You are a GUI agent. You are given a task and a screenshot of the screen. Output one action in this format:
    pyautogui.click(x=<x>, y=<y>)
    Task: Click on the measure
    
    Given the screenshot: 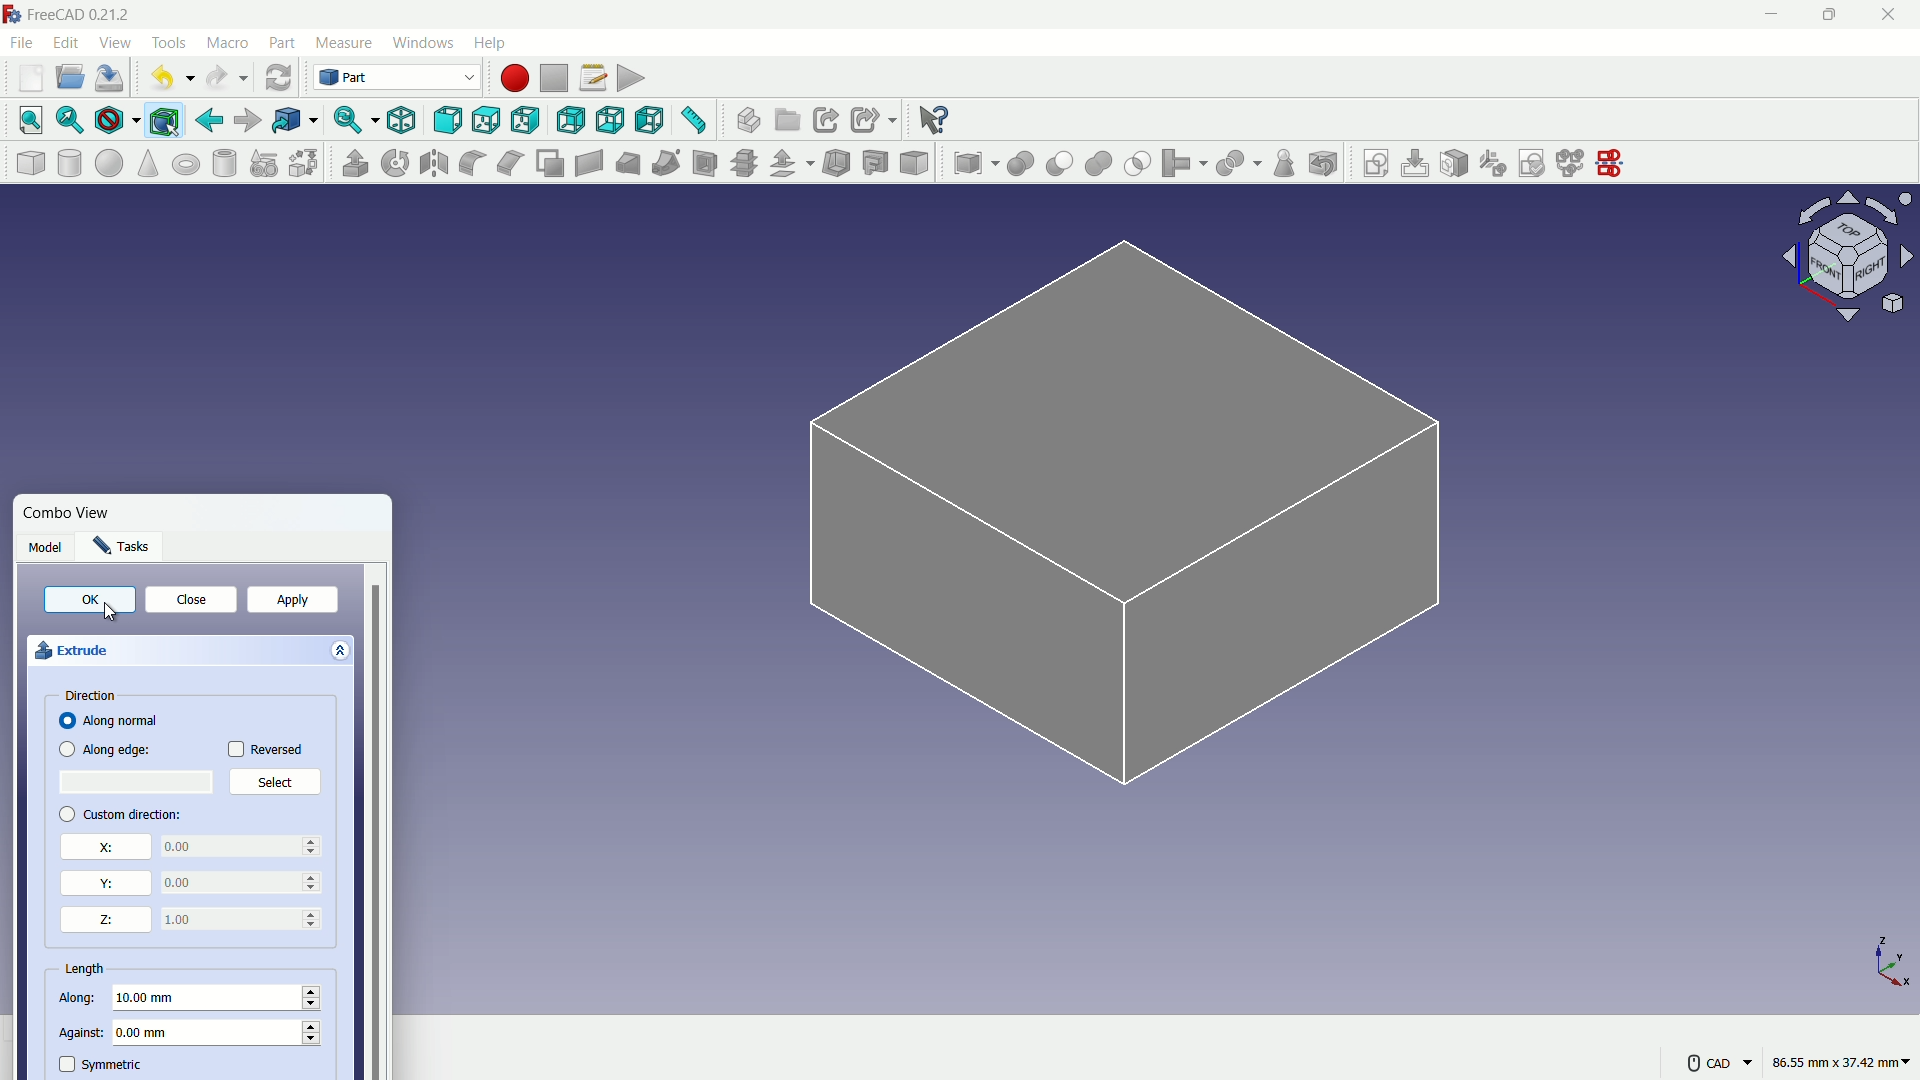 What is the action you would take?
    pyautogui.click(x=344, y=42)
    